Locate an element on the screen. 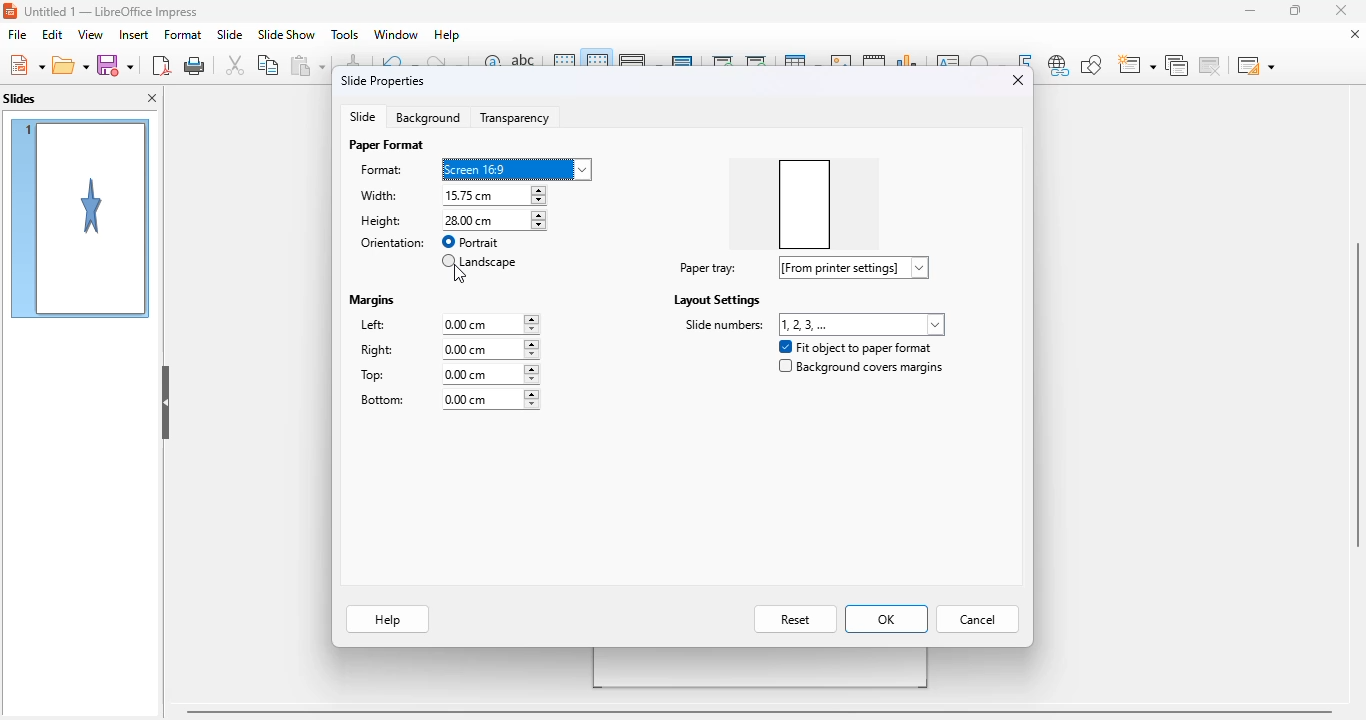  top is located at coordinates (380, 376).